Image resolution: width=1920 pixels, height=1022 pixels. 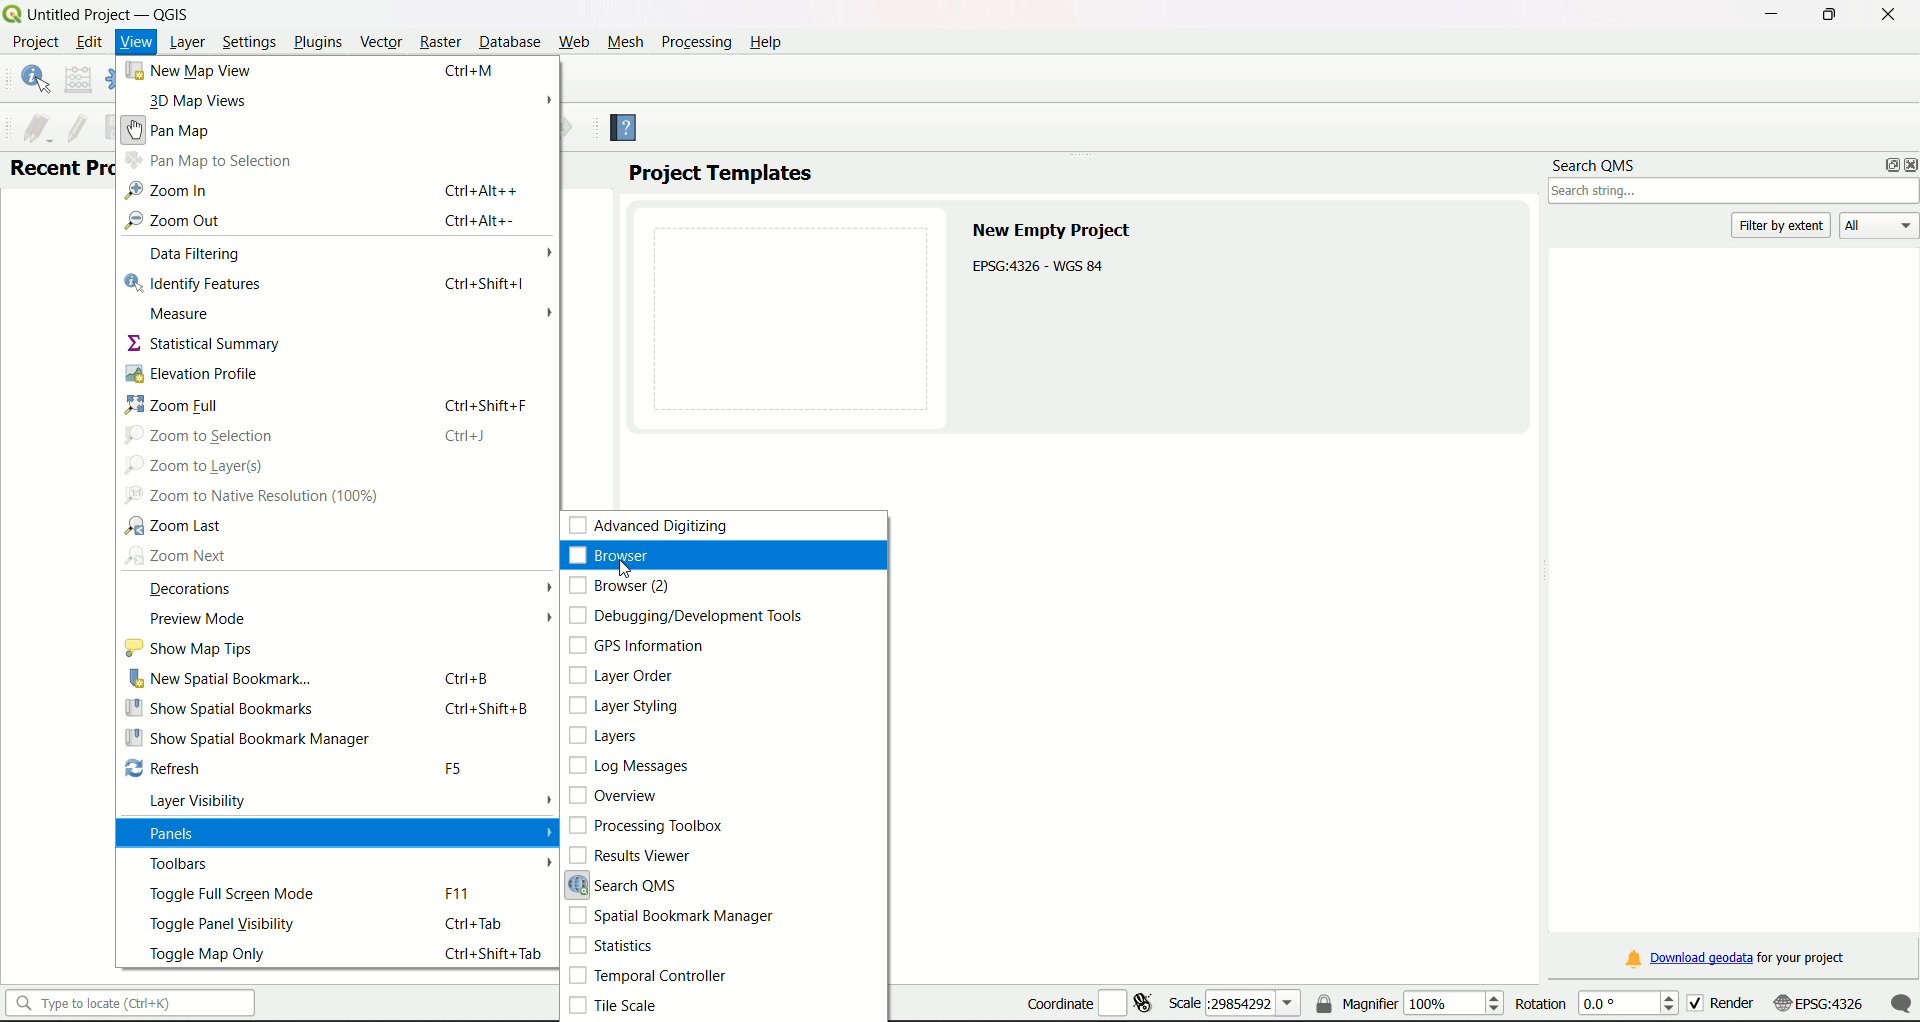 I want to click on Raster, so click(x=442, y=43).